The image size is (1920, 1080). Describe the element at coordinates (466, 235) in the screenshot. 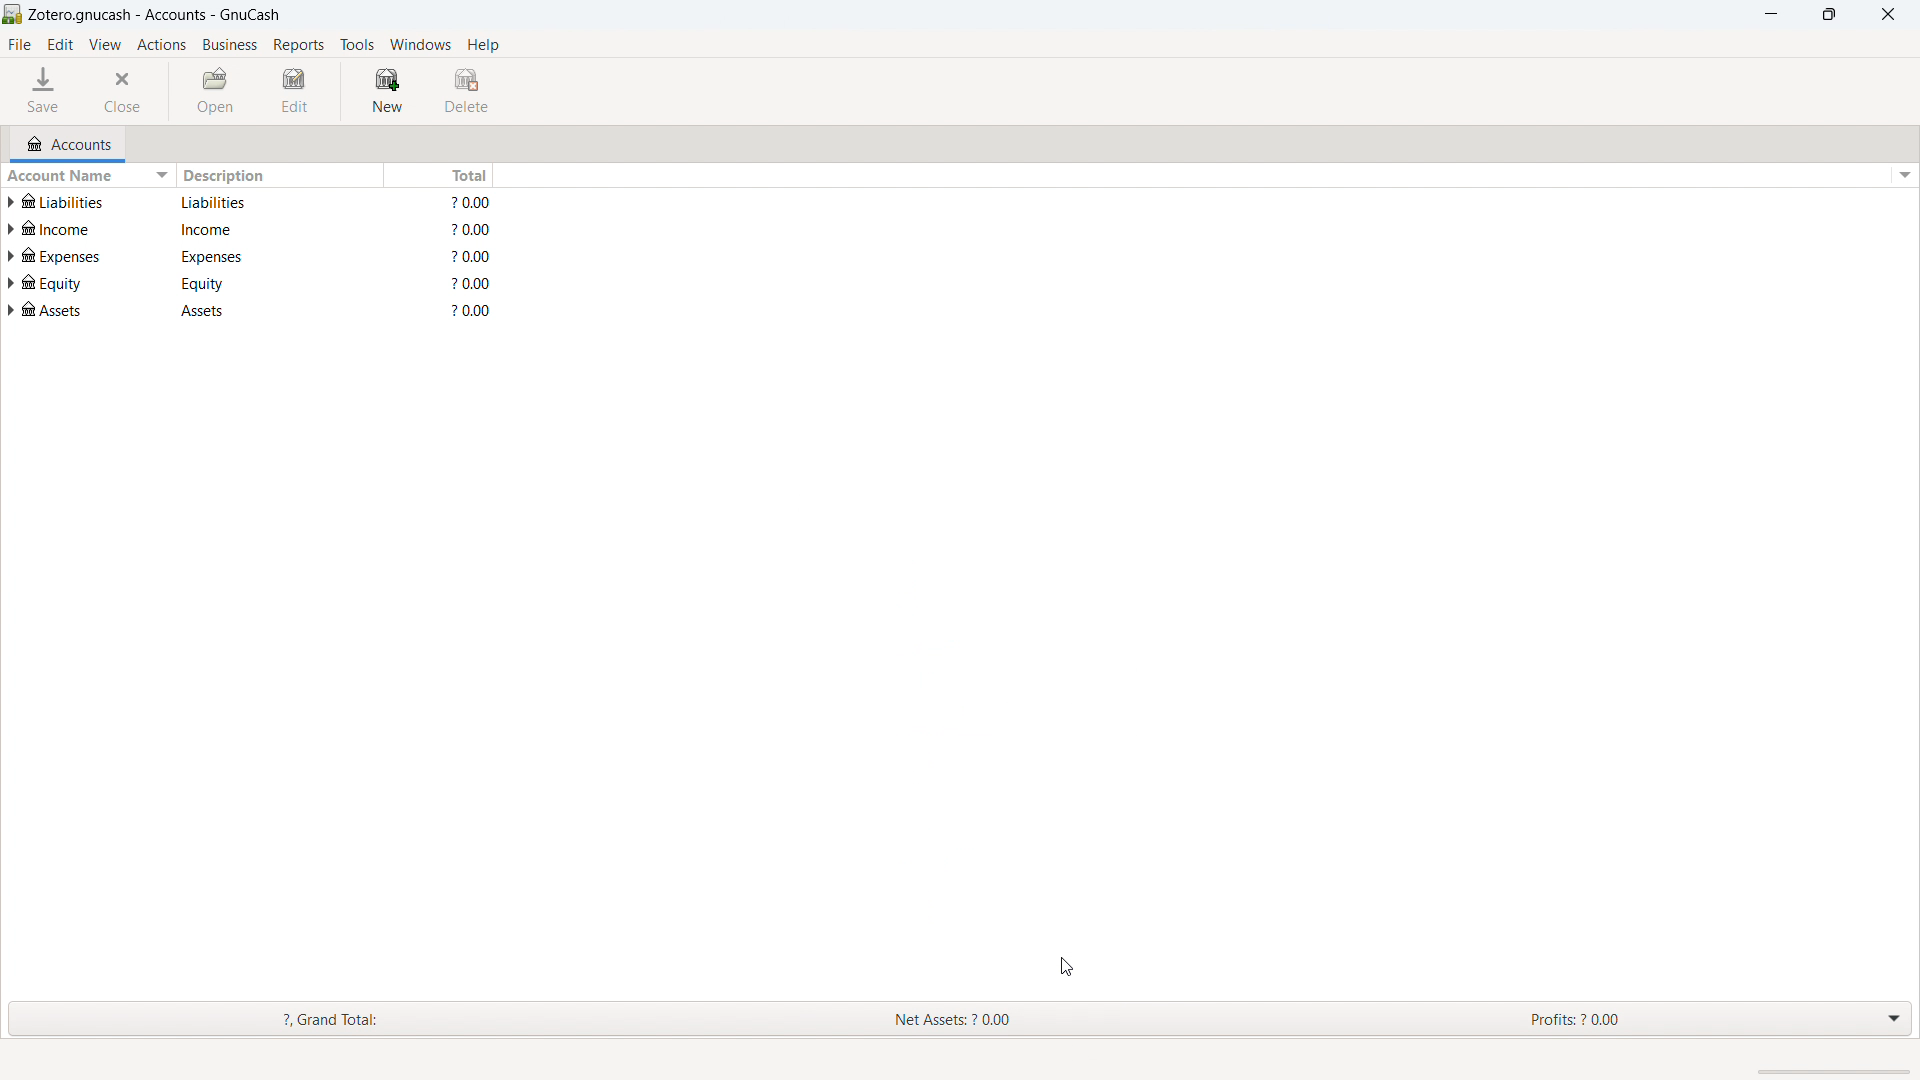

I see `total` at that location.